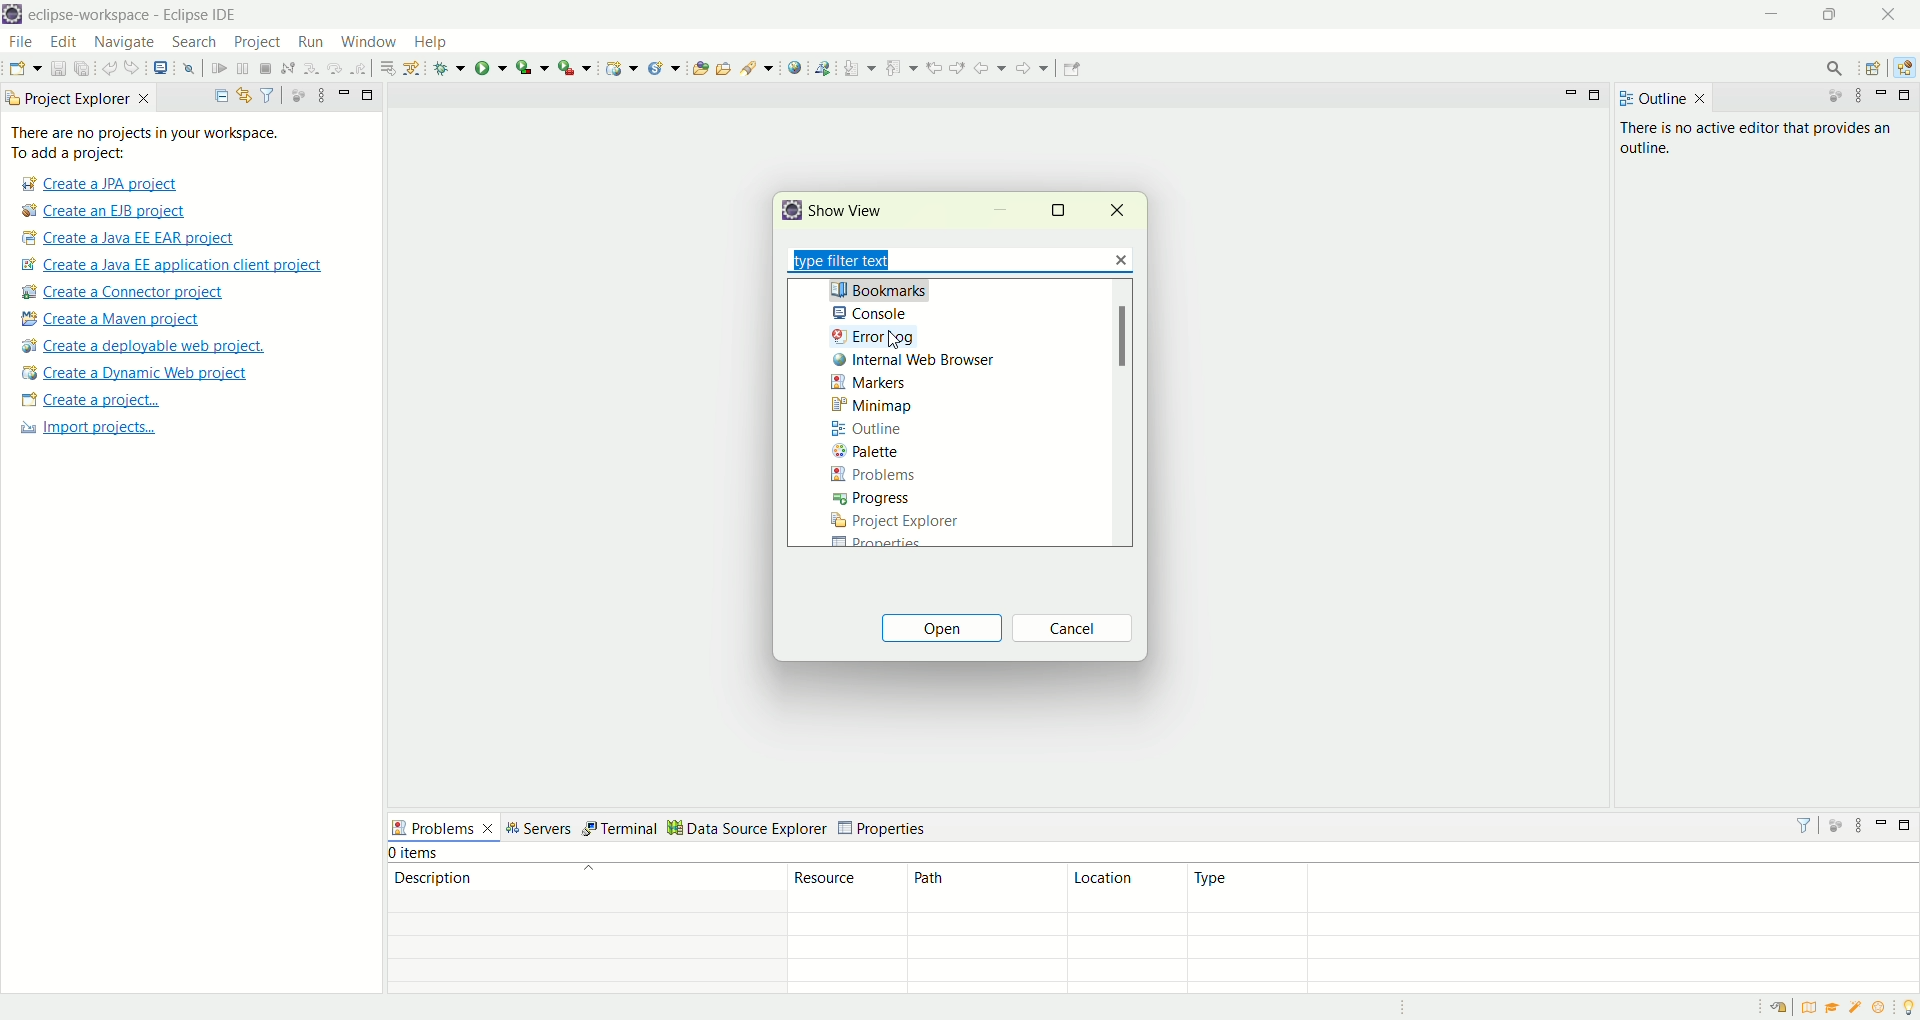  What do you see at coordinates (243, 93) in the screenshot?
I see `link with editor` at bounding box center [243, 93].